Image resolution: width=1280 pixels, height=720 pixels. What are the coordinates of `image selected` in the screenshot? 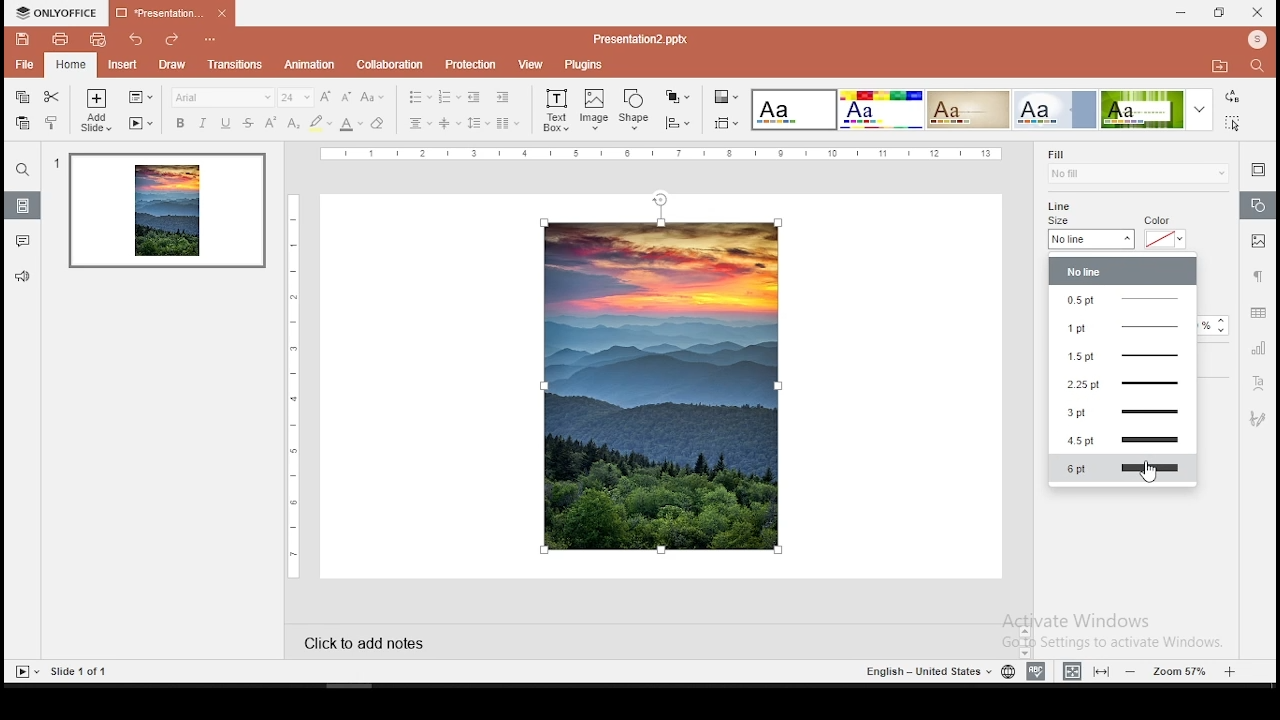 It's located at (662, 385).